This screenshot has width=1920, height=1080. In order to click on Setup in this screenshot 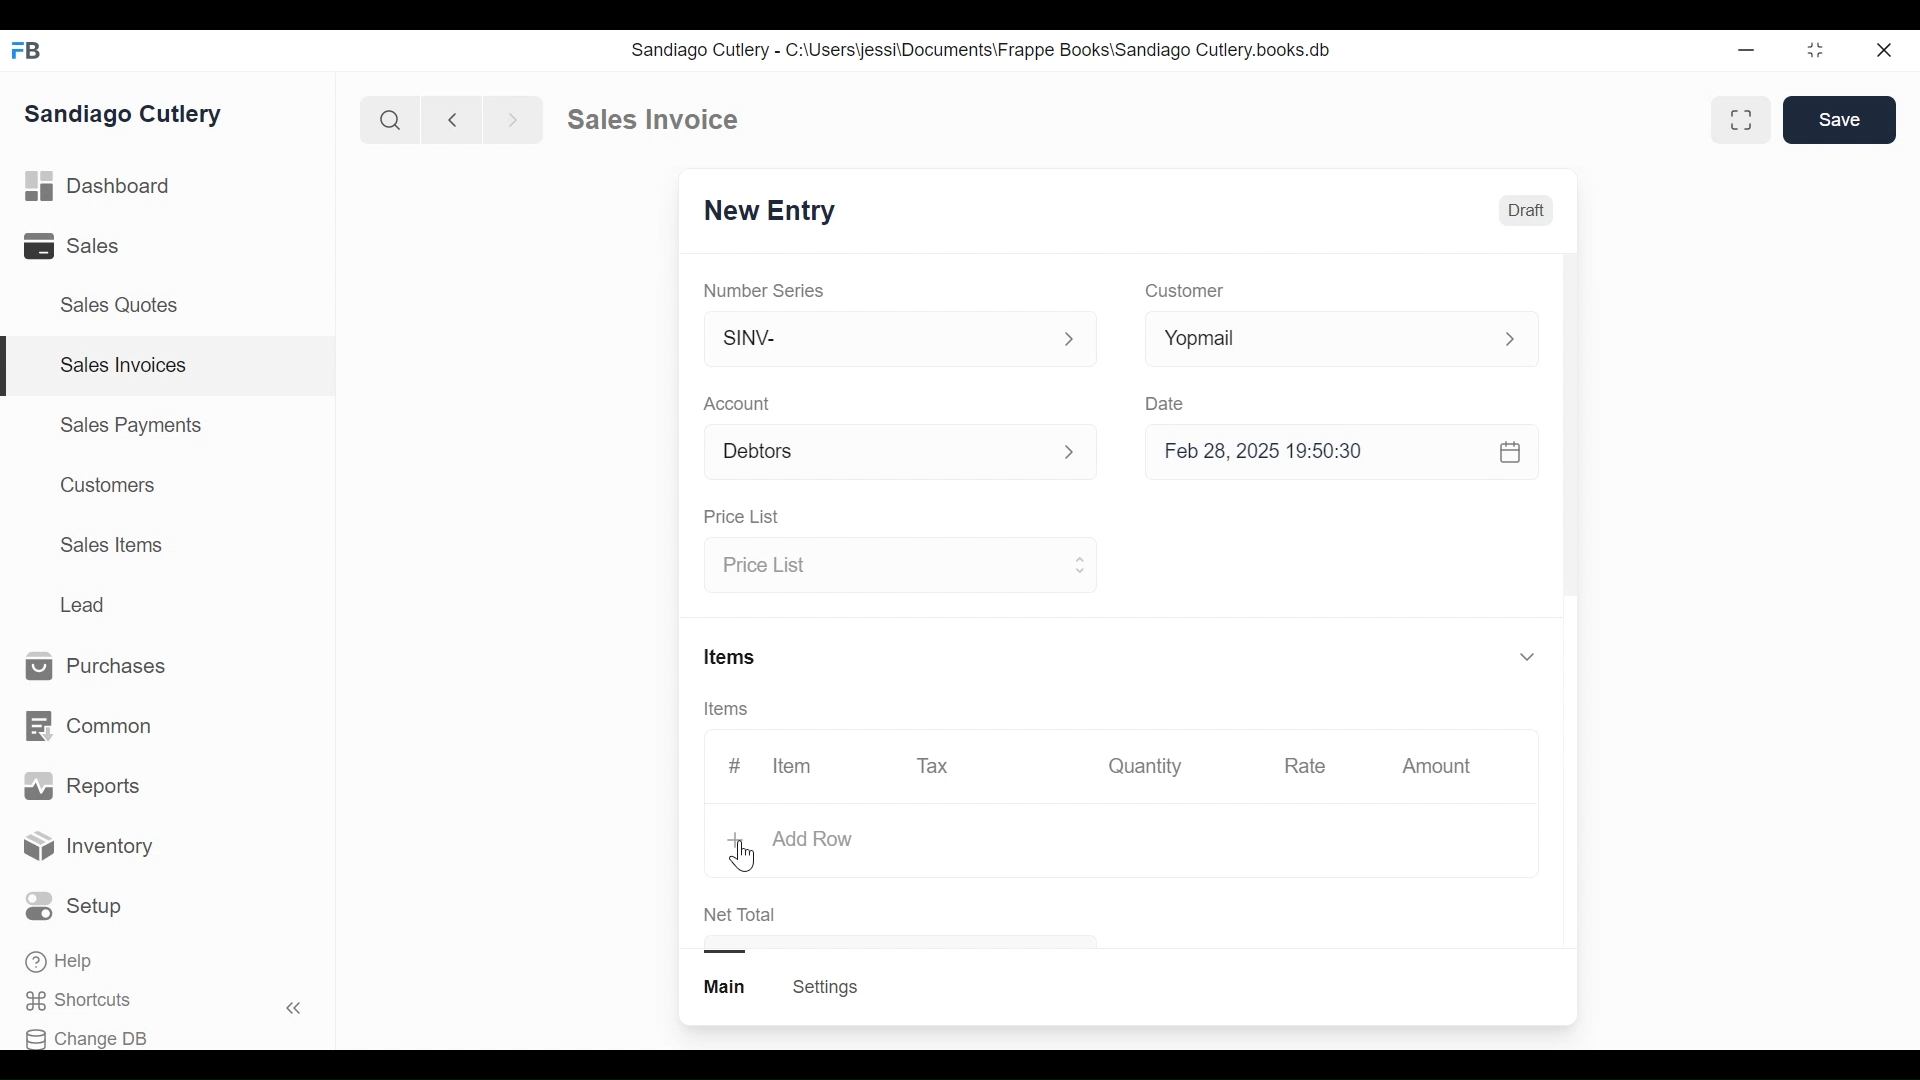, I will do `click(74, 906)`.